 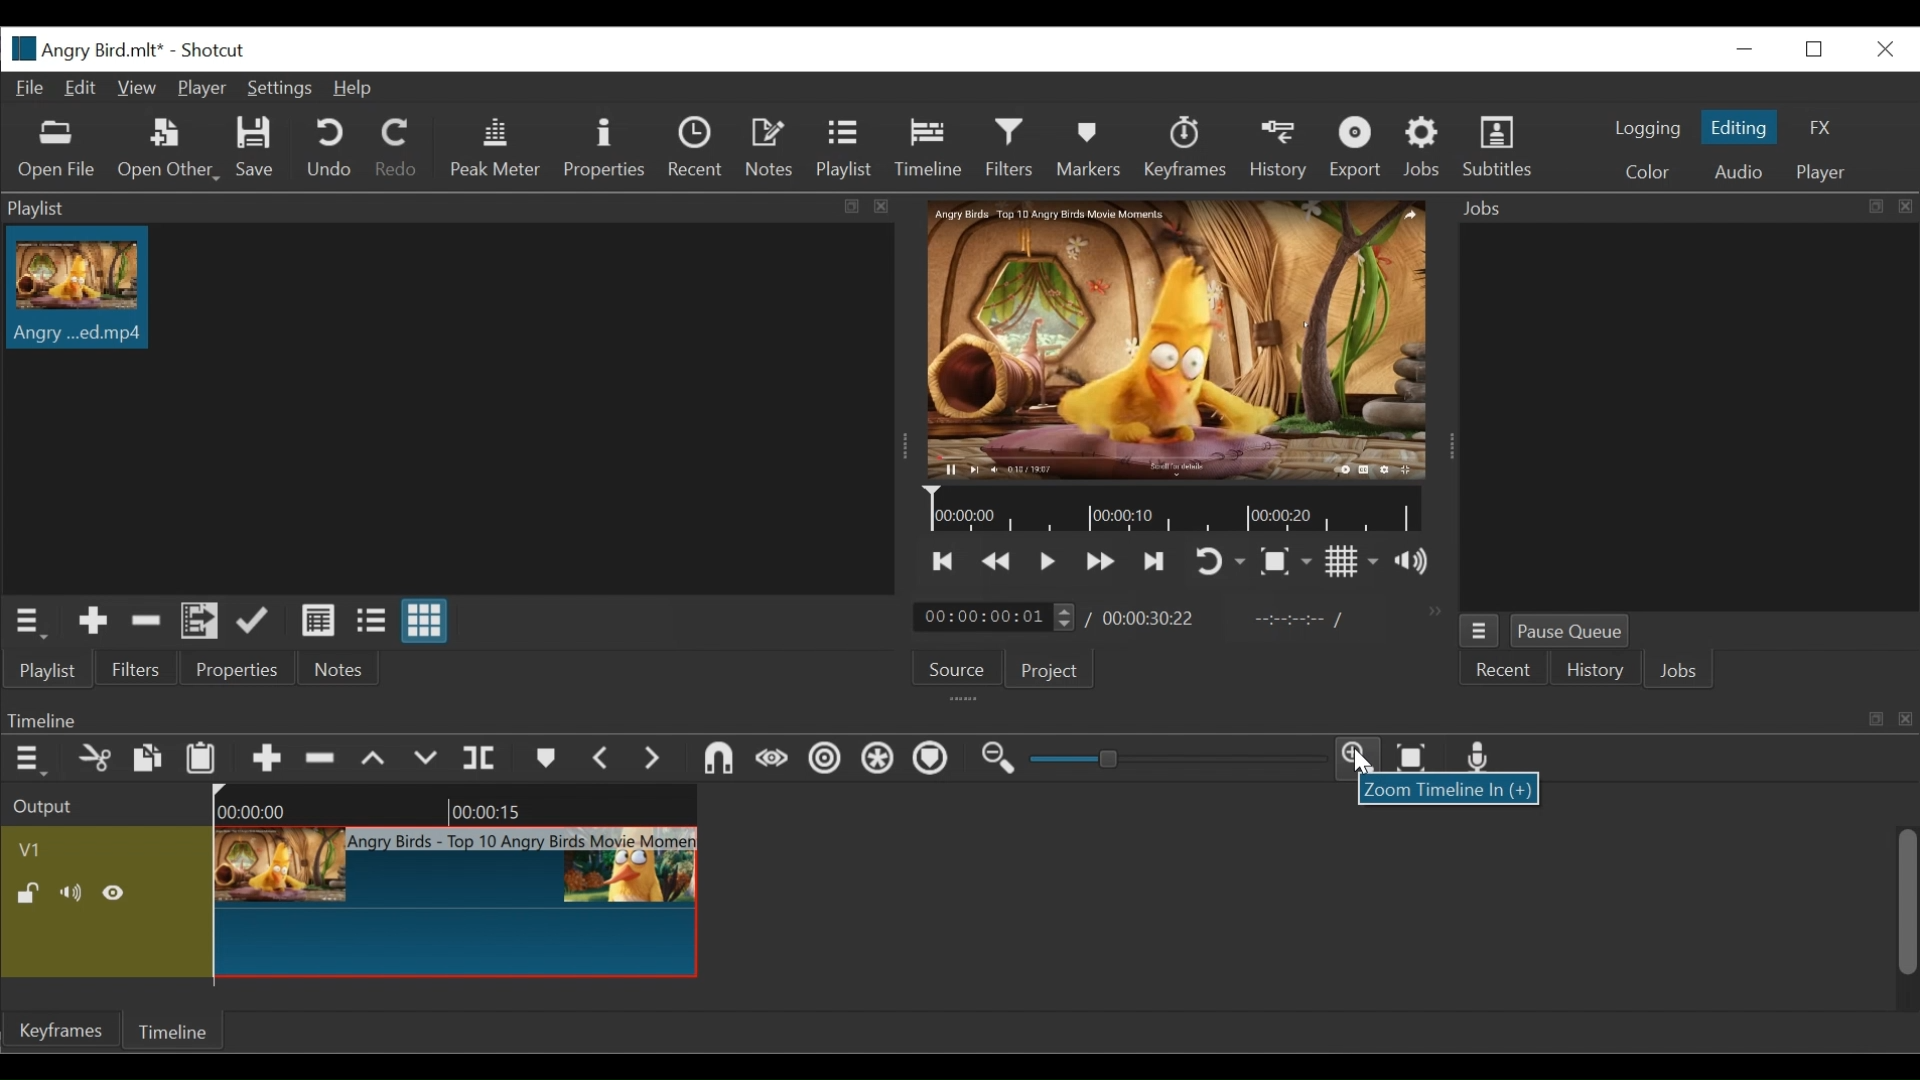 What do you see at coordinates (370, 622) in the screenshot?
I see `View as files` at bounding box center [370, 622].